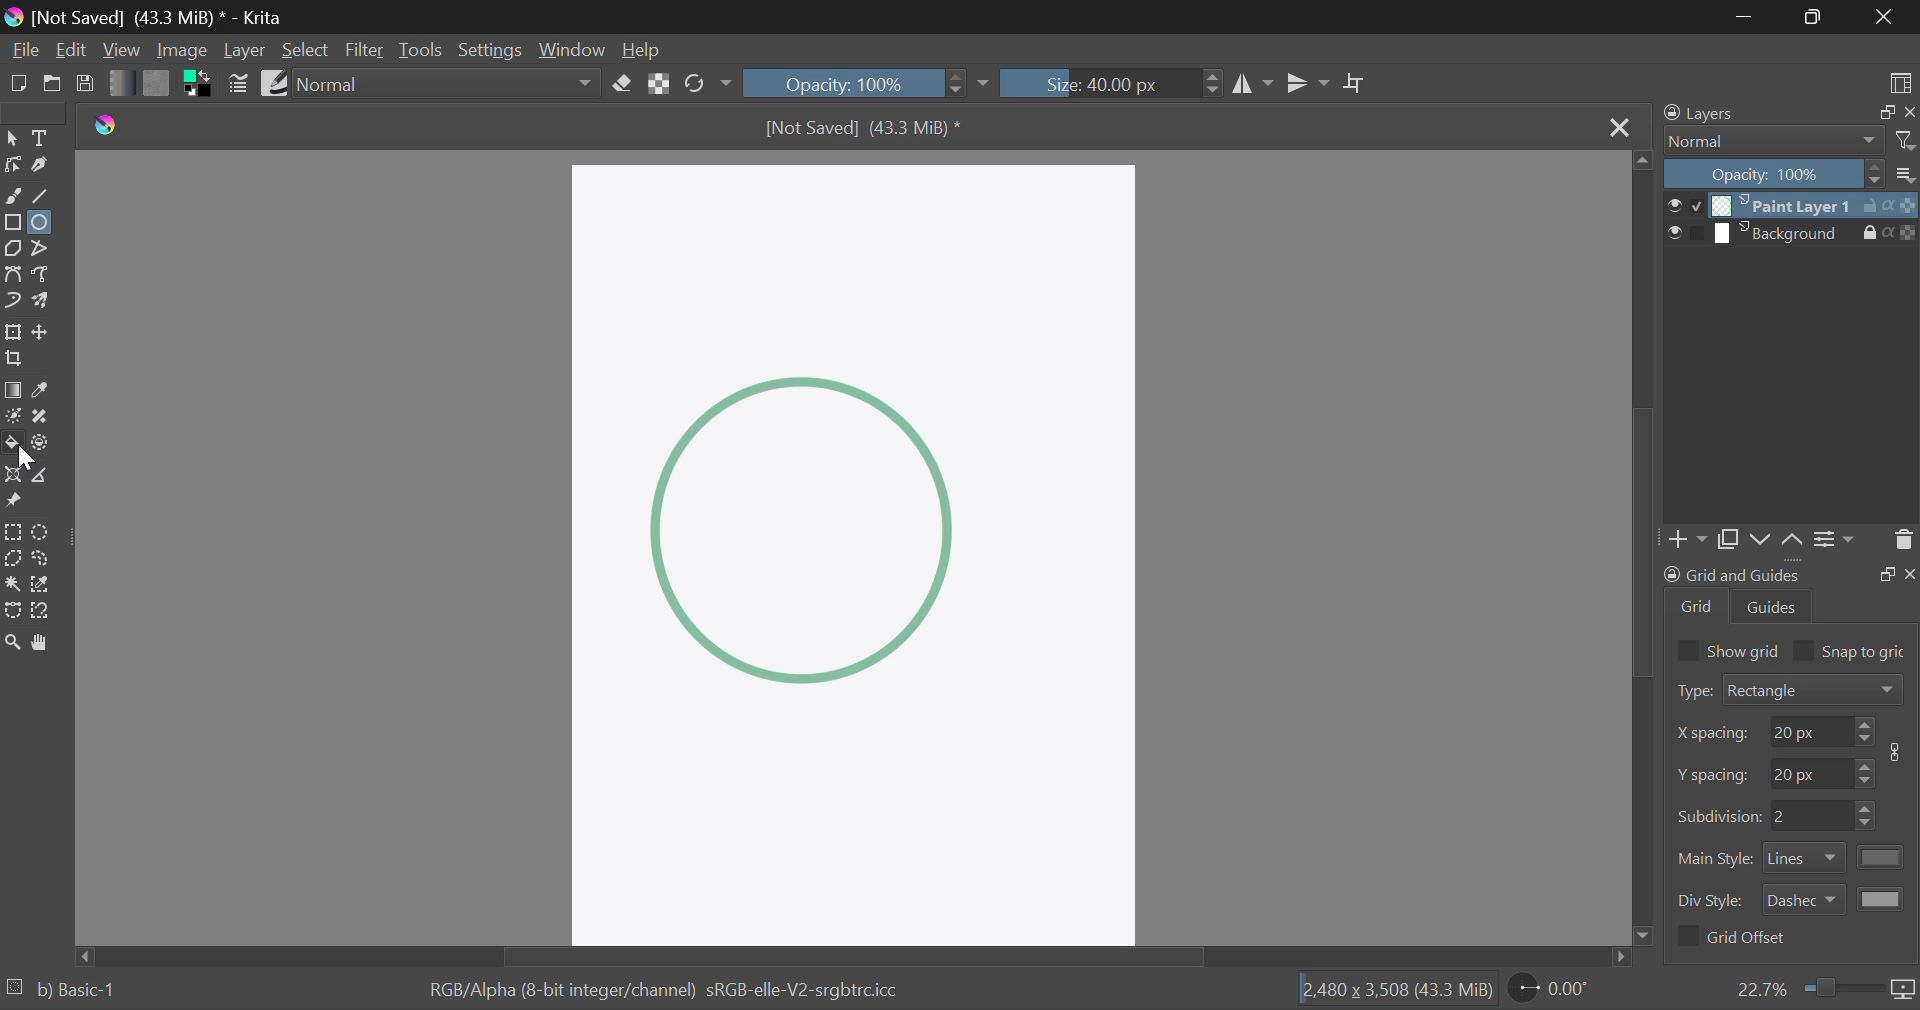 This screenshot has height=1010, width=1920. Describe the element at coordinates (42, 247) in the screenshot. I see `Polyline` at that location.